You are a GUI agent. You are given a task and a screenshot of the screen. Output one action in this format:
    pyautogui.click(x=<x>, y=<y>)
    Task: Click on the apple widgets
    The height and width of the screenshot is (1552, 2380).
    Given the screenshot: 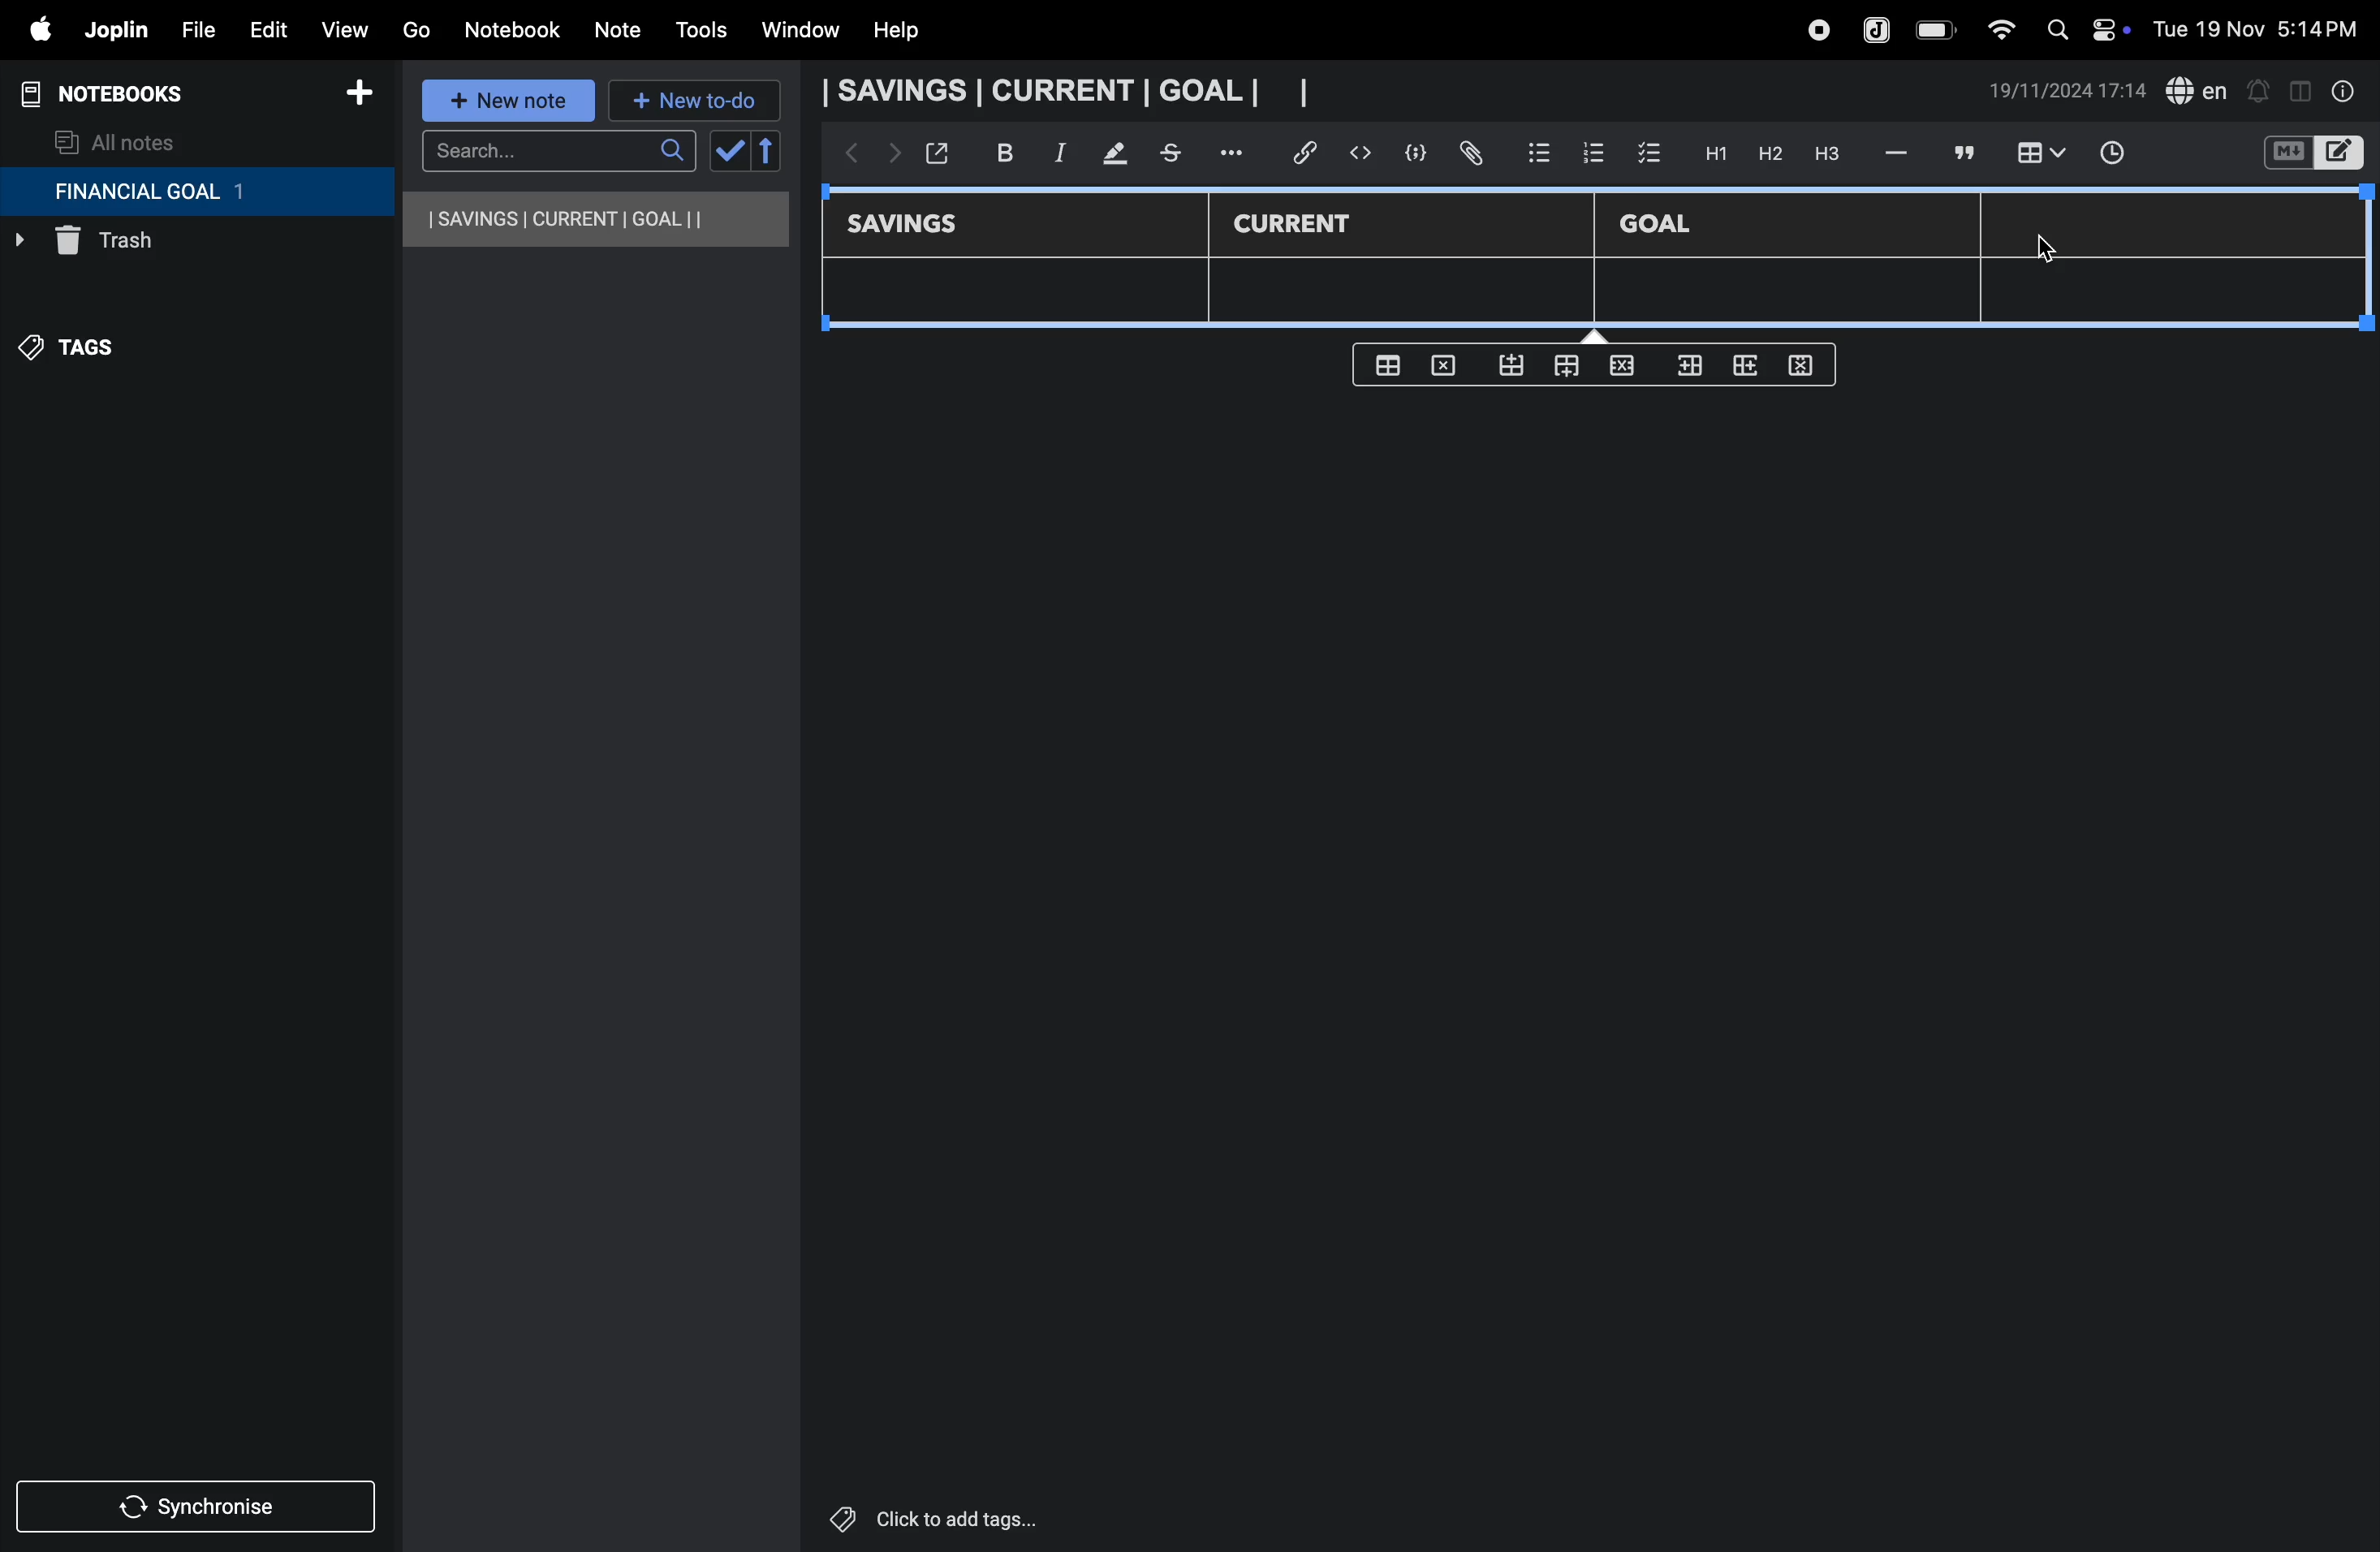 What is the action you would take?
    pyautogui.click(x=2083, y=27)
    